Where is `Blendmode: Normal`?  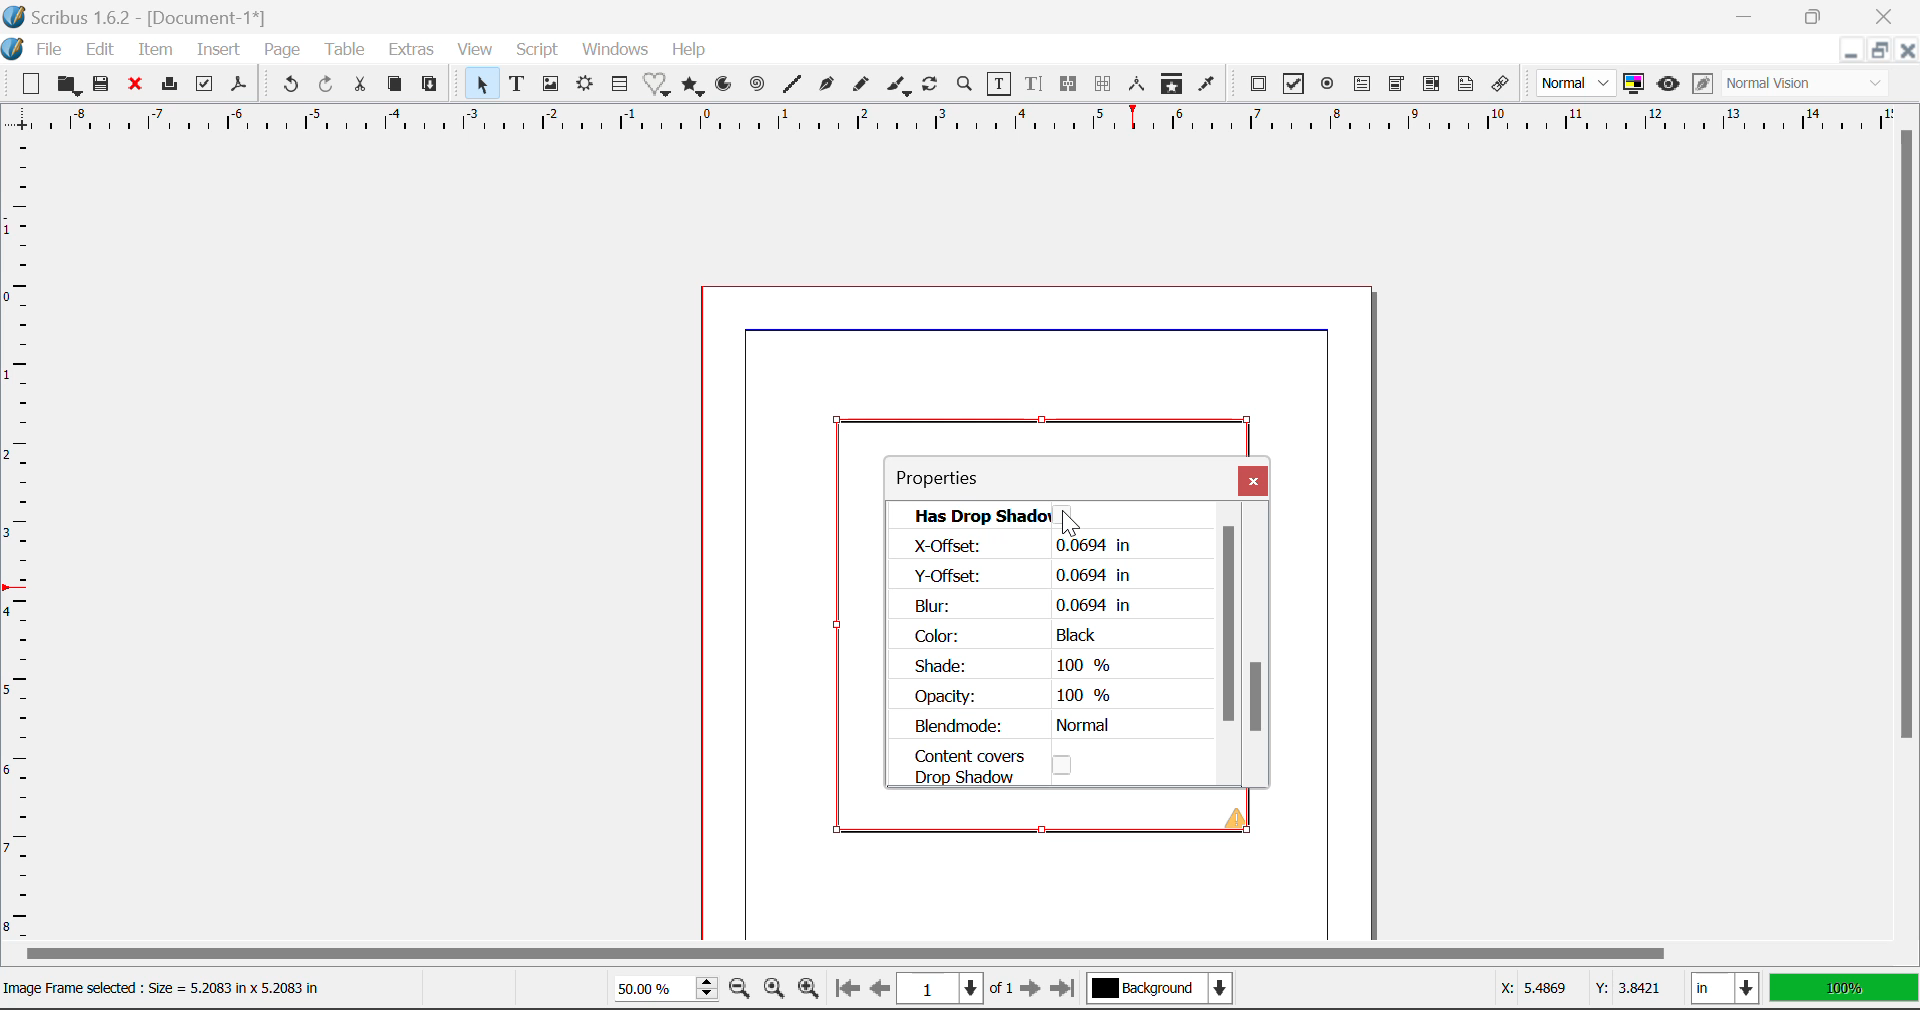 Blendmode: Normal is located at coordinates (1020, 726).